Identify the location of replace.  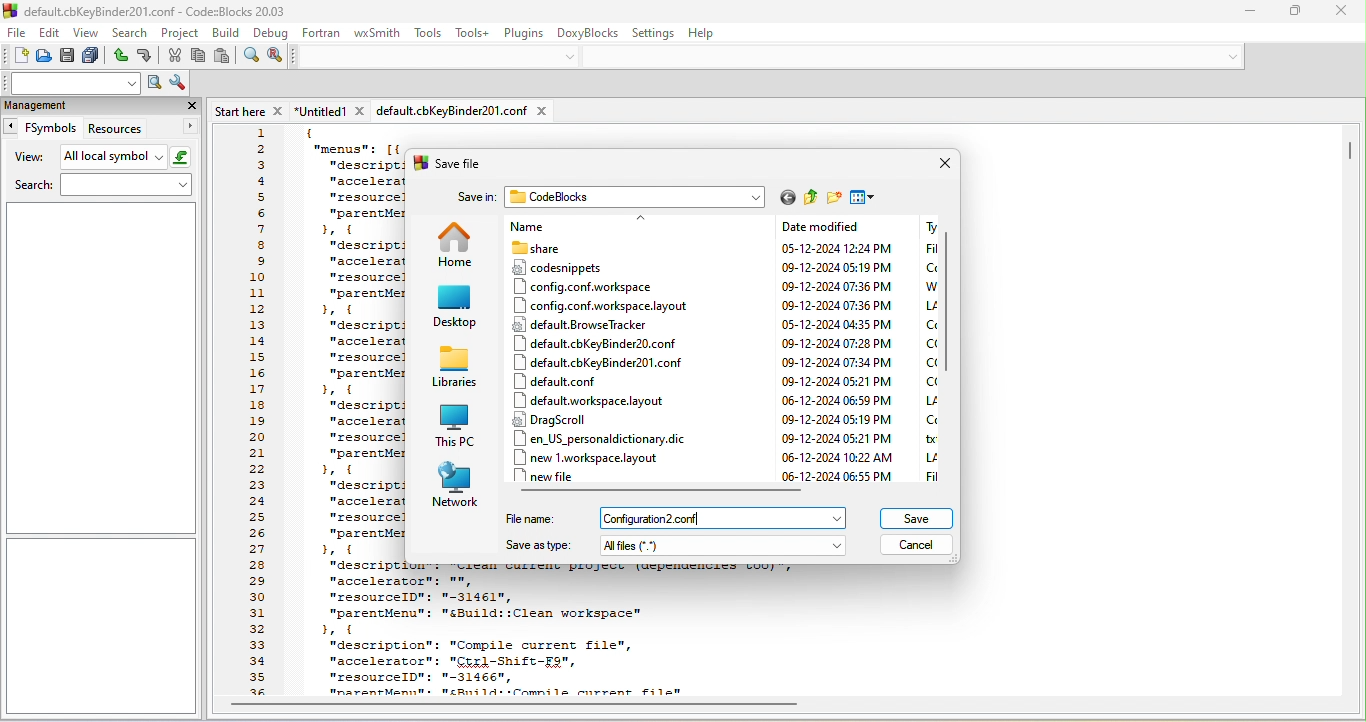
(277, 57).